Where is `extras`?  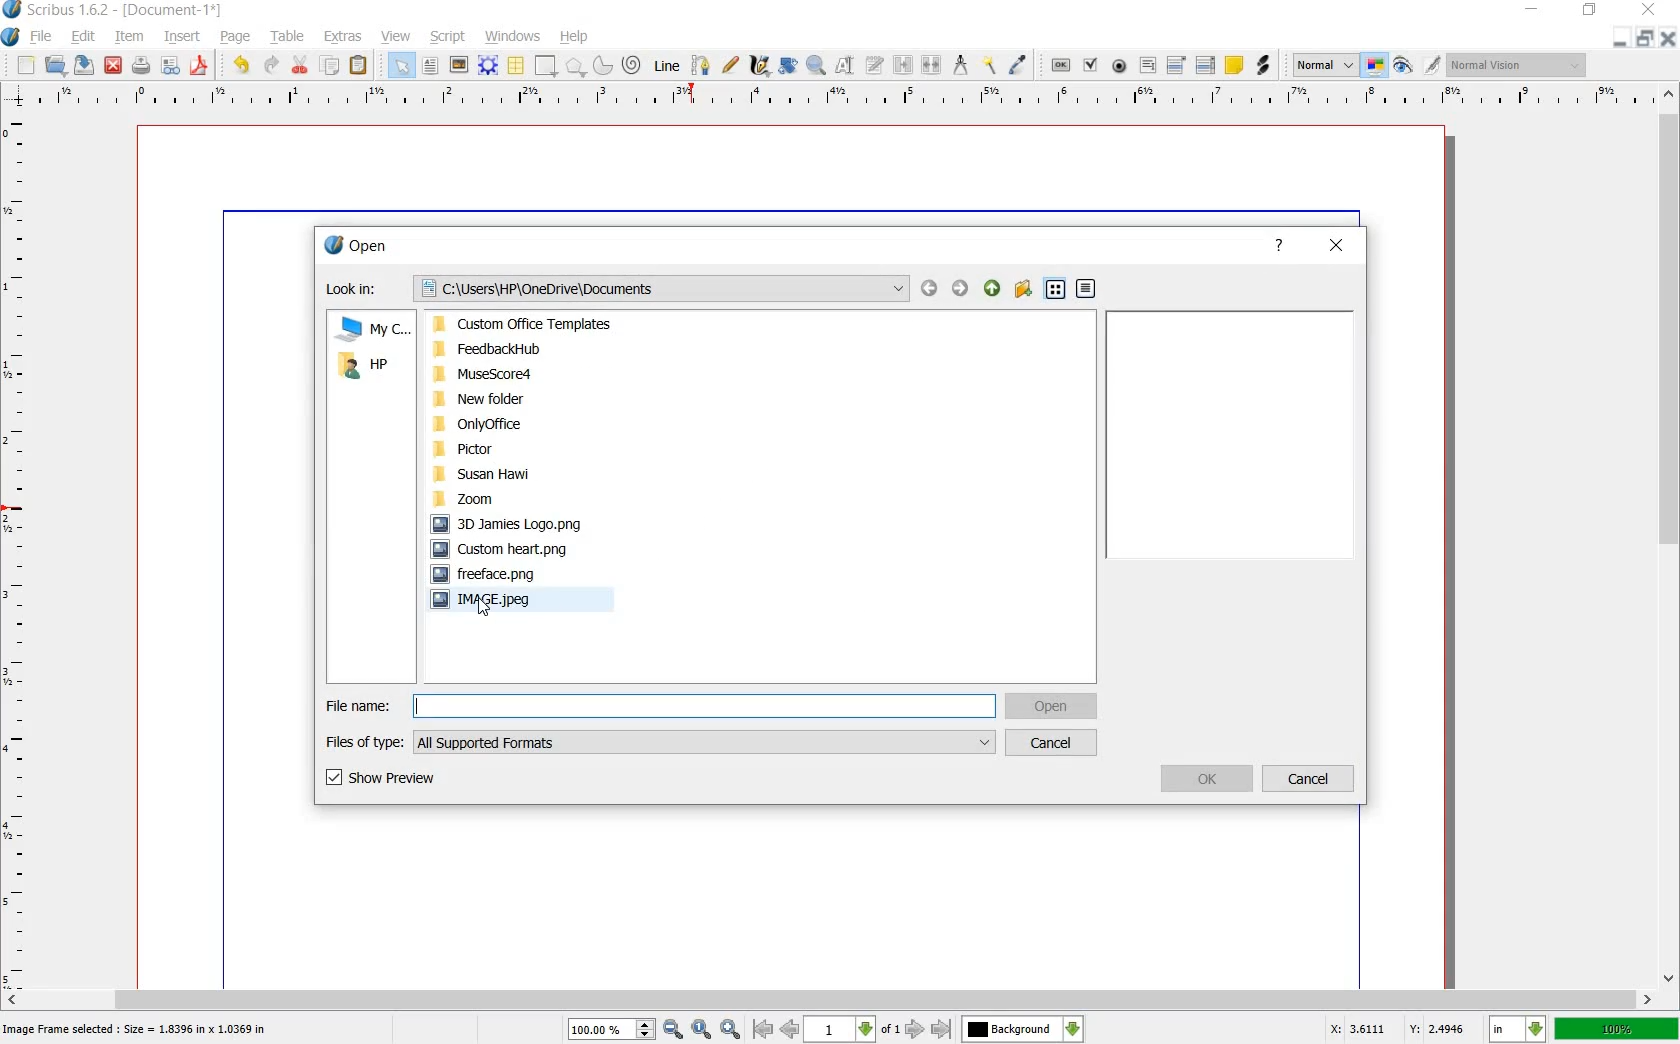
extras is located at coordinates (343, 36).